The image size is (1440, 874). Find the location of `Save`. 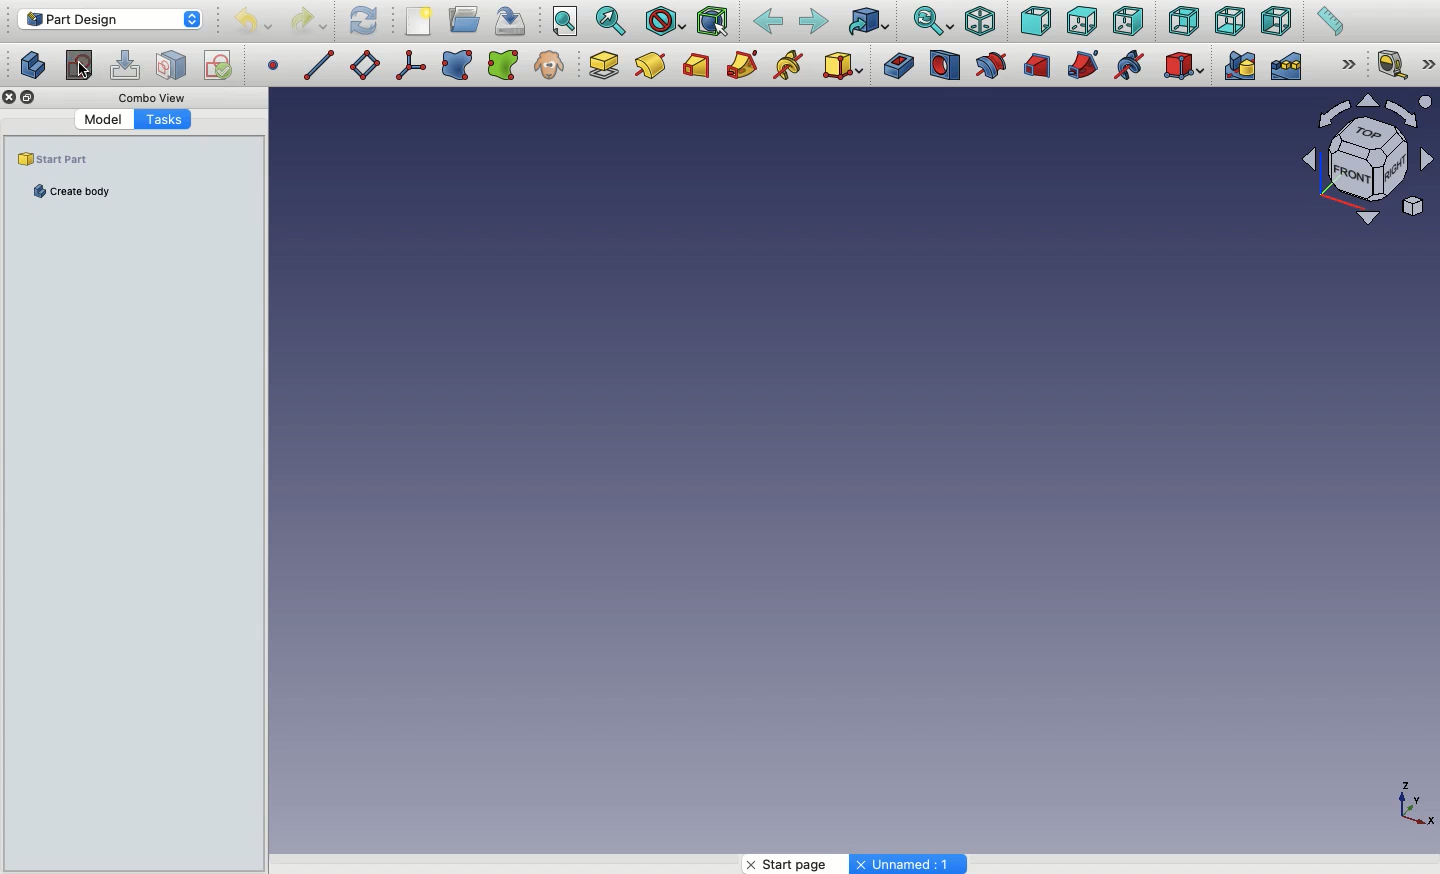

Save is located at coordinates (508, 19).